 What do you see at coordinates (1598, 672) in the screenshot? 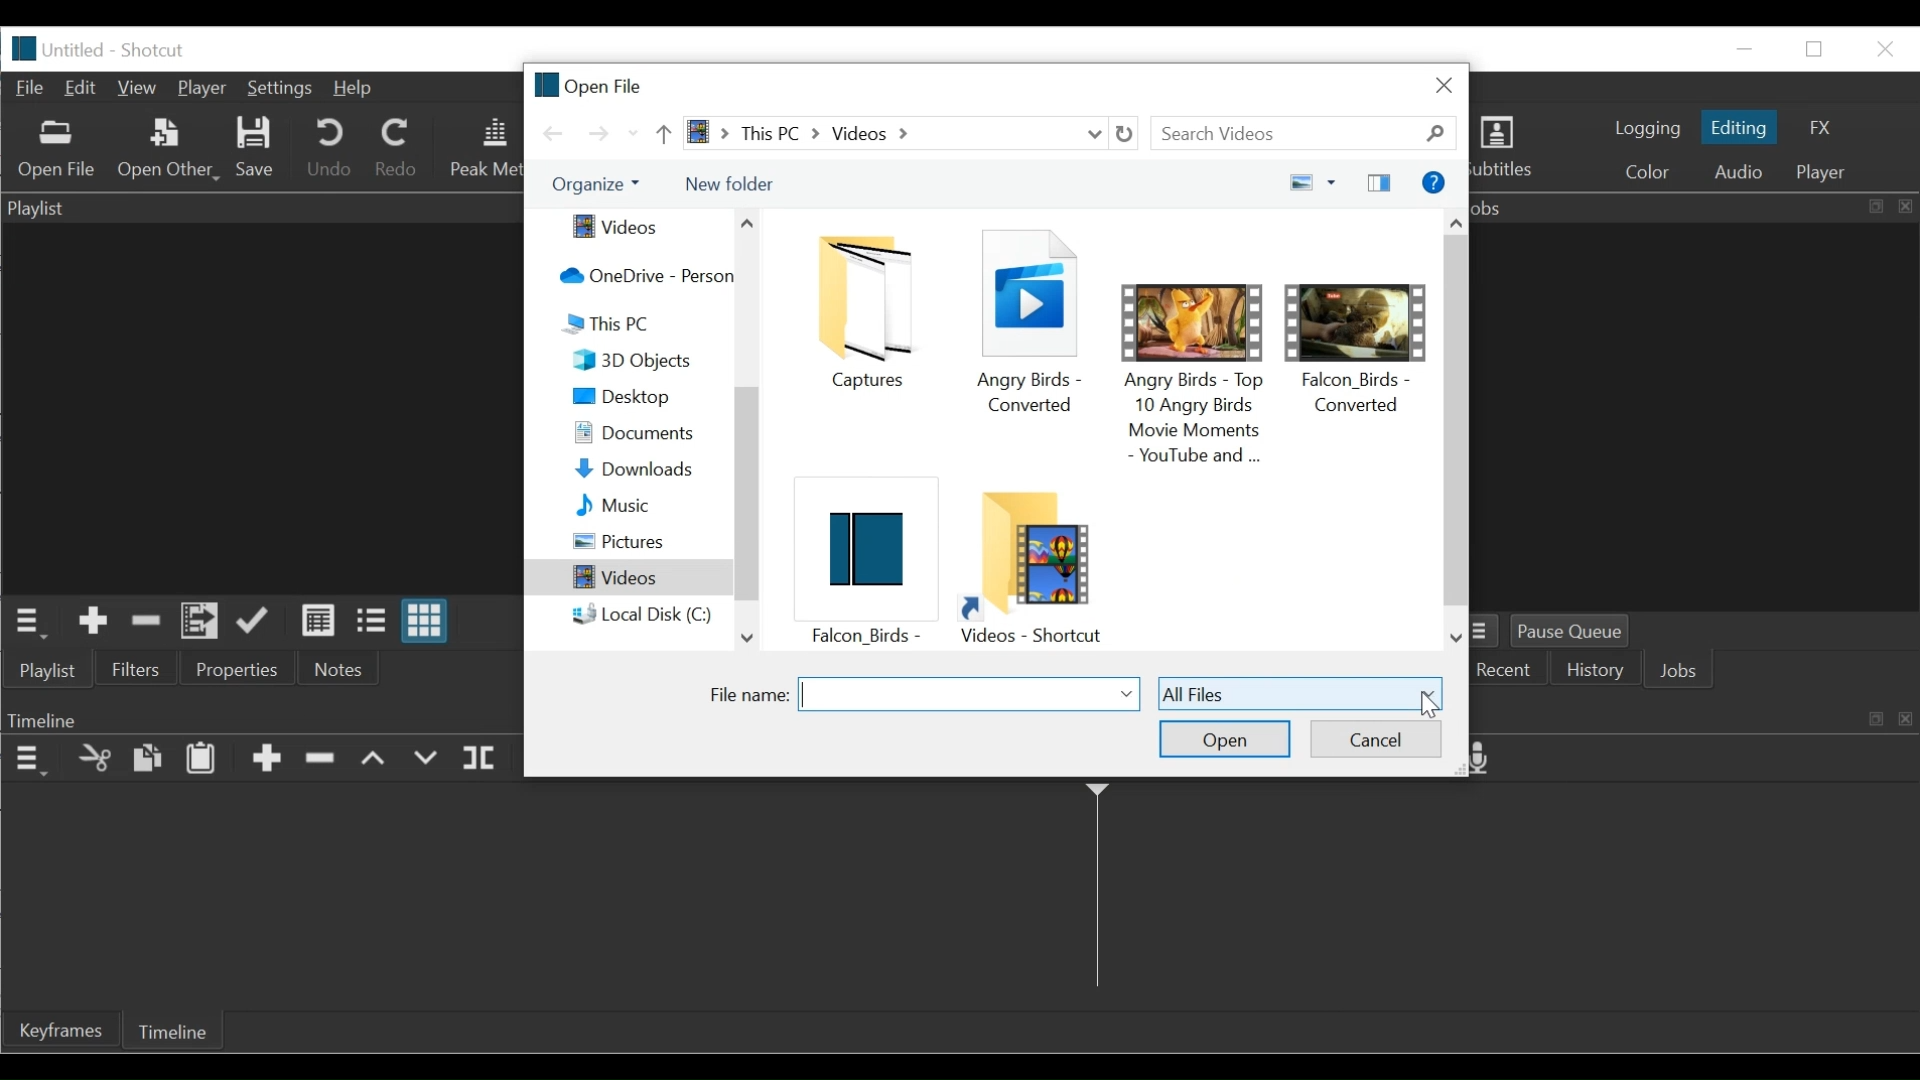
I see `History` at bounding box center [1598, 672].